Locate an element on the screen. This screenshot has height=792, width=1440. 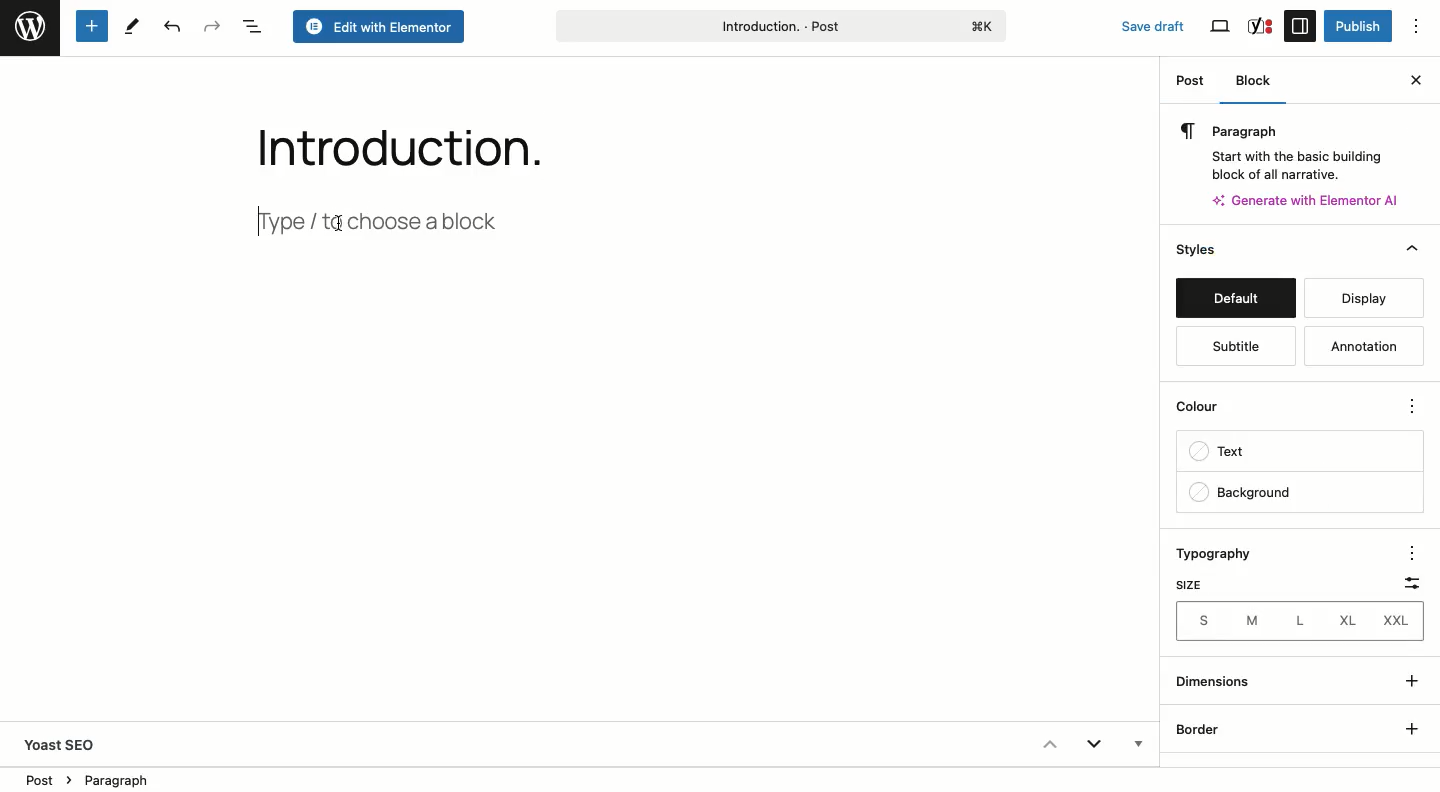
Styles is located at coordinates (1233, 251).